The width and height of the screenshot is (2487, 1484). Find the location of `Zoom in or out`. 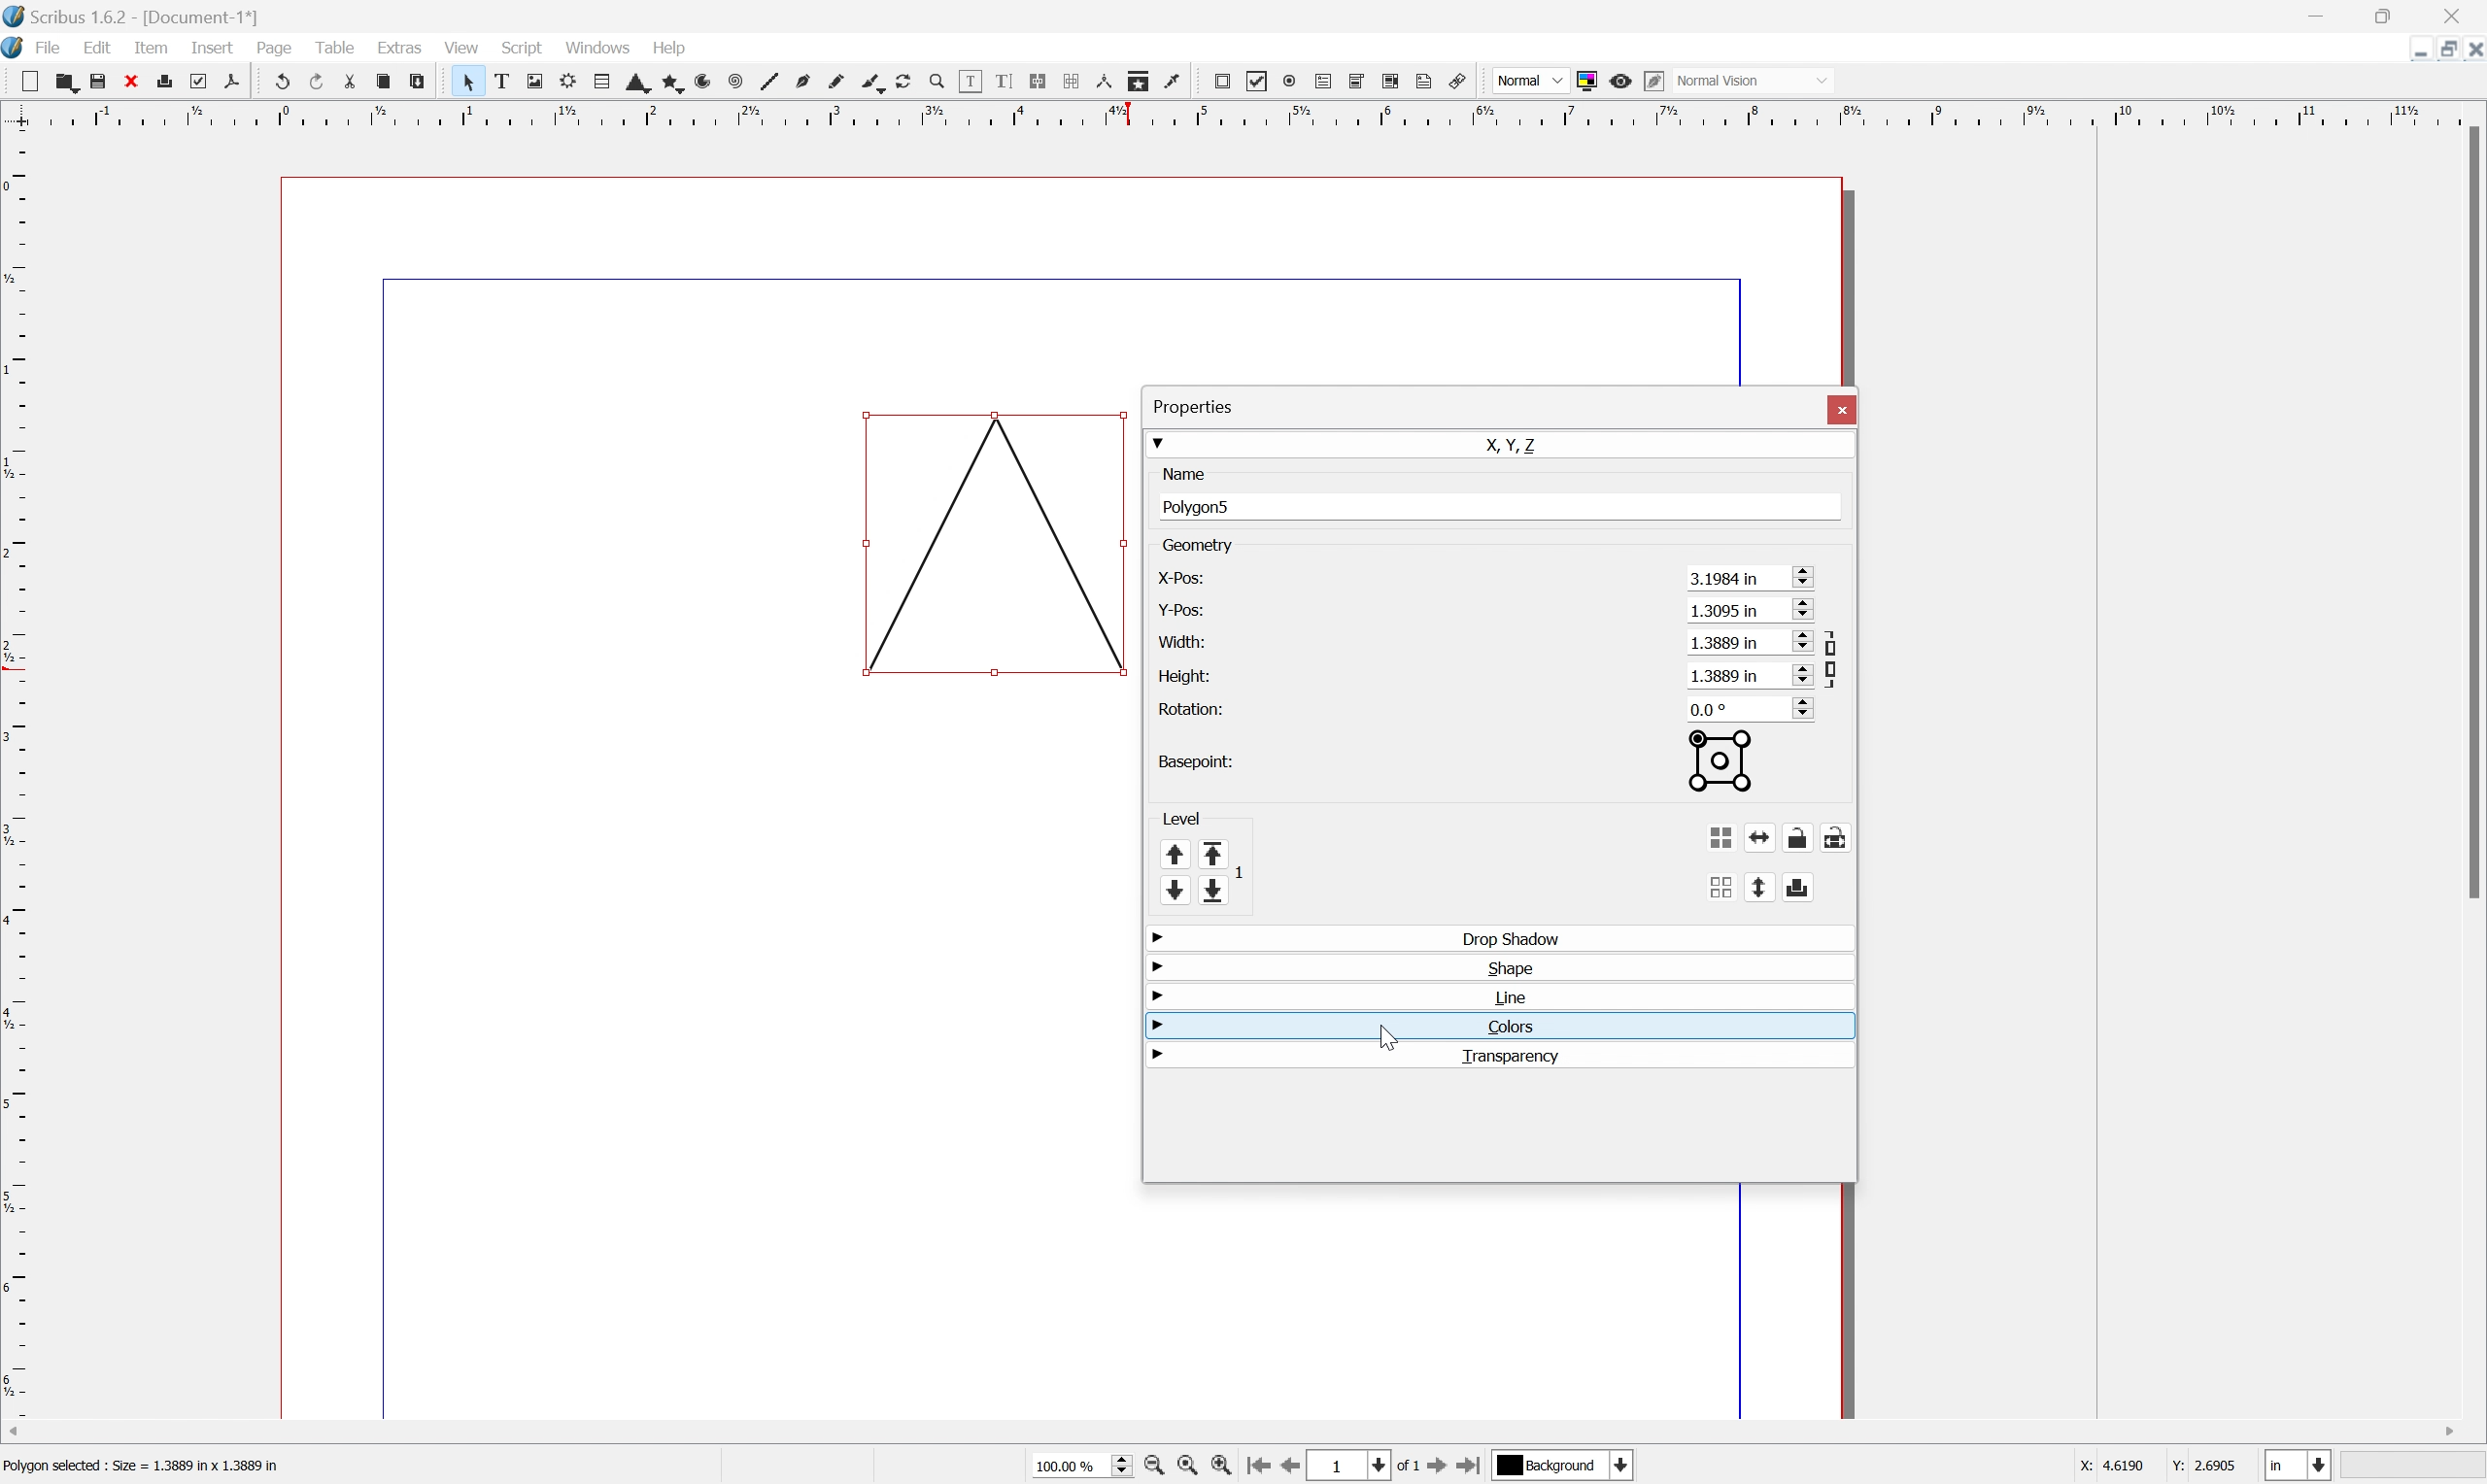

Zoom in or out is located at coordinates (934, 80).